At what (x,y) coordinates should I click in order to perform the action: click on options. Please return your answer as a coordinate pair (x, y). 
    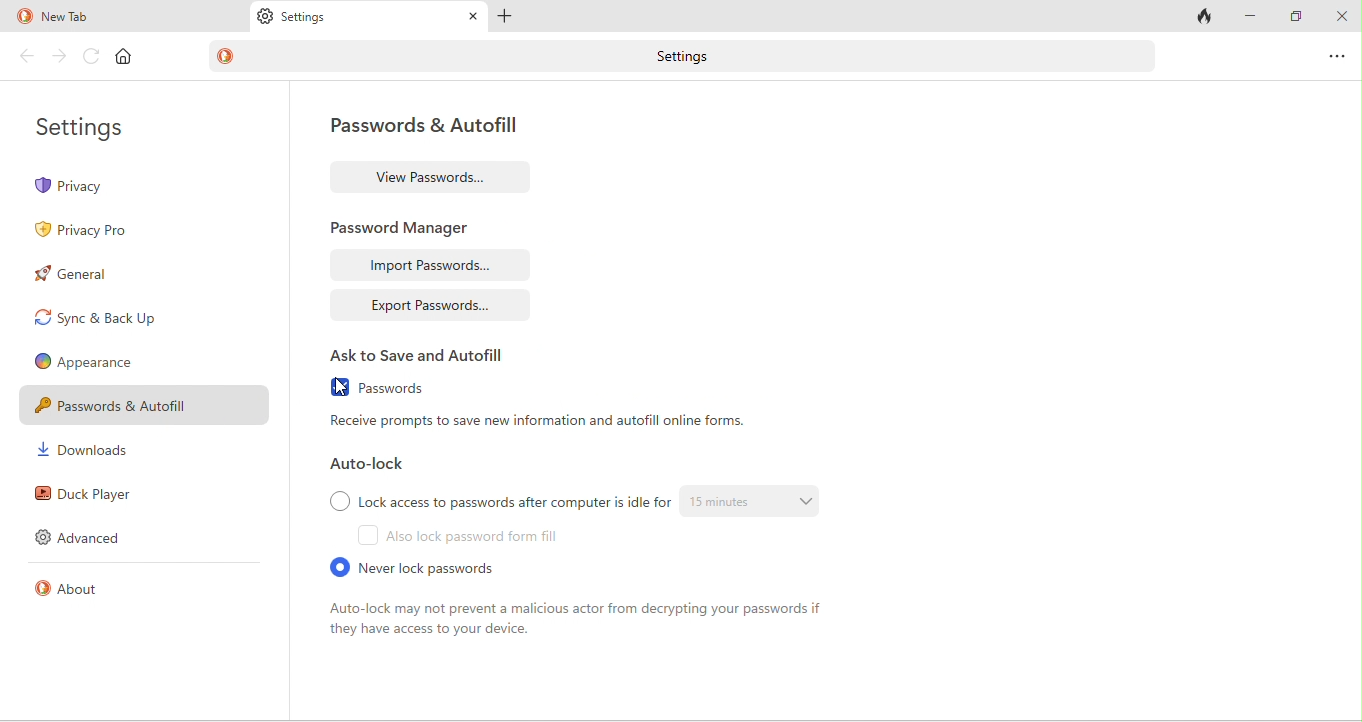
    Looking at the image, I should click on (1335, 53).